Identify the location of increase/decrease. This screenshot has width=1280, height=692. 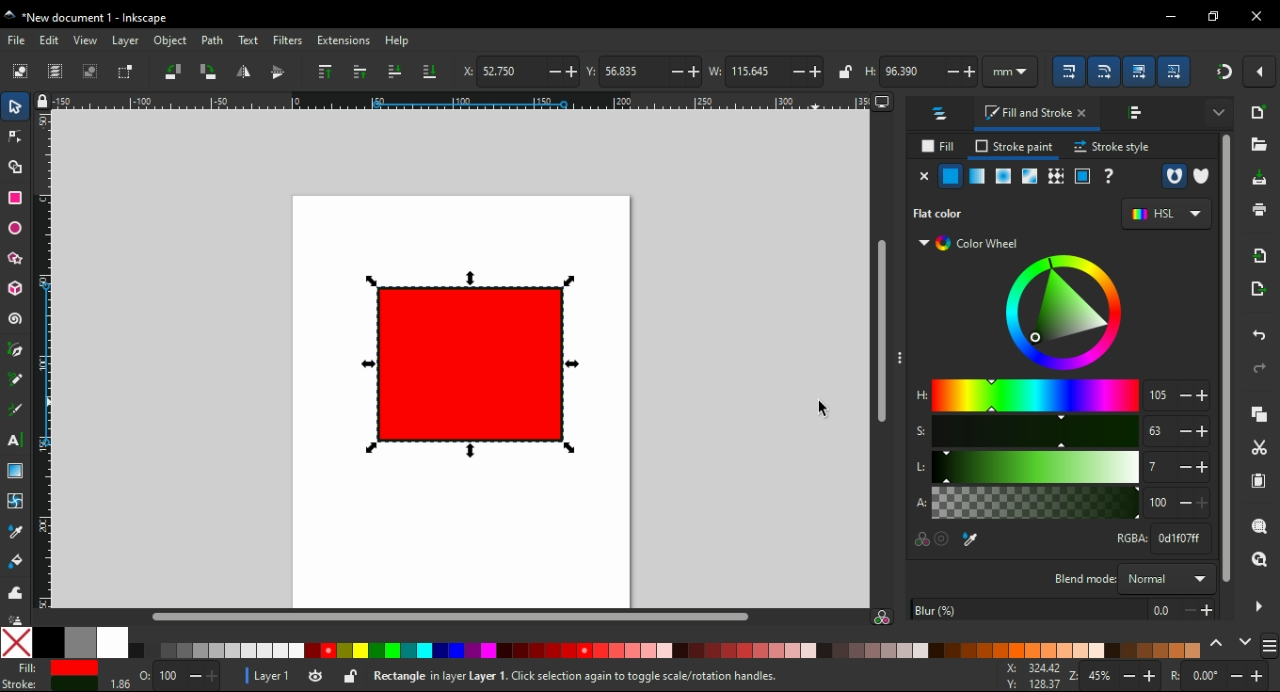
(1194, 396).